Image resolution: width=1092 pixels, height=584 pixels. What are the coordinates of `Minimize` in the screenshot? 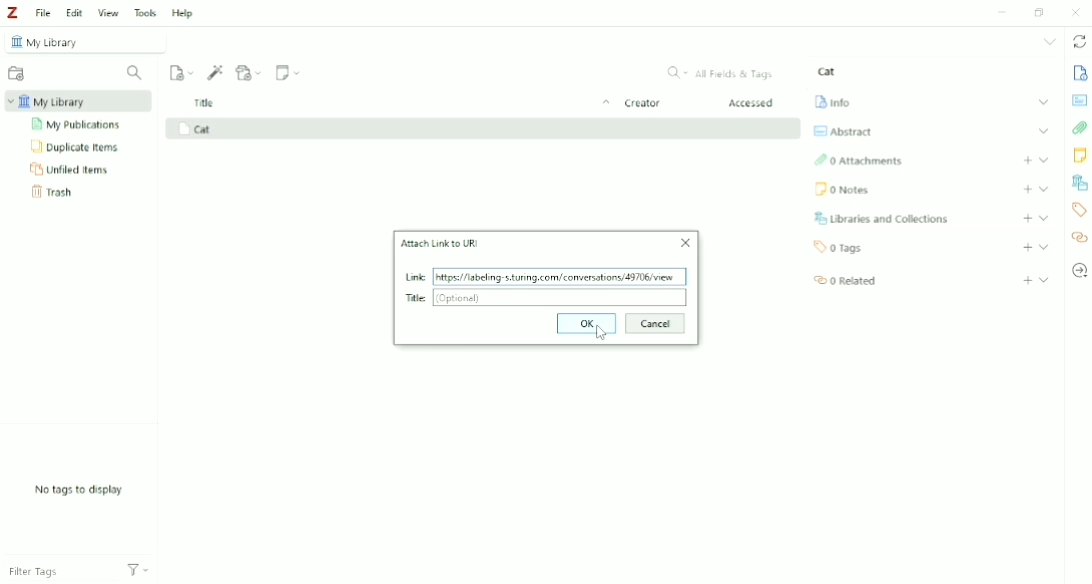 It's located at (999, 13).